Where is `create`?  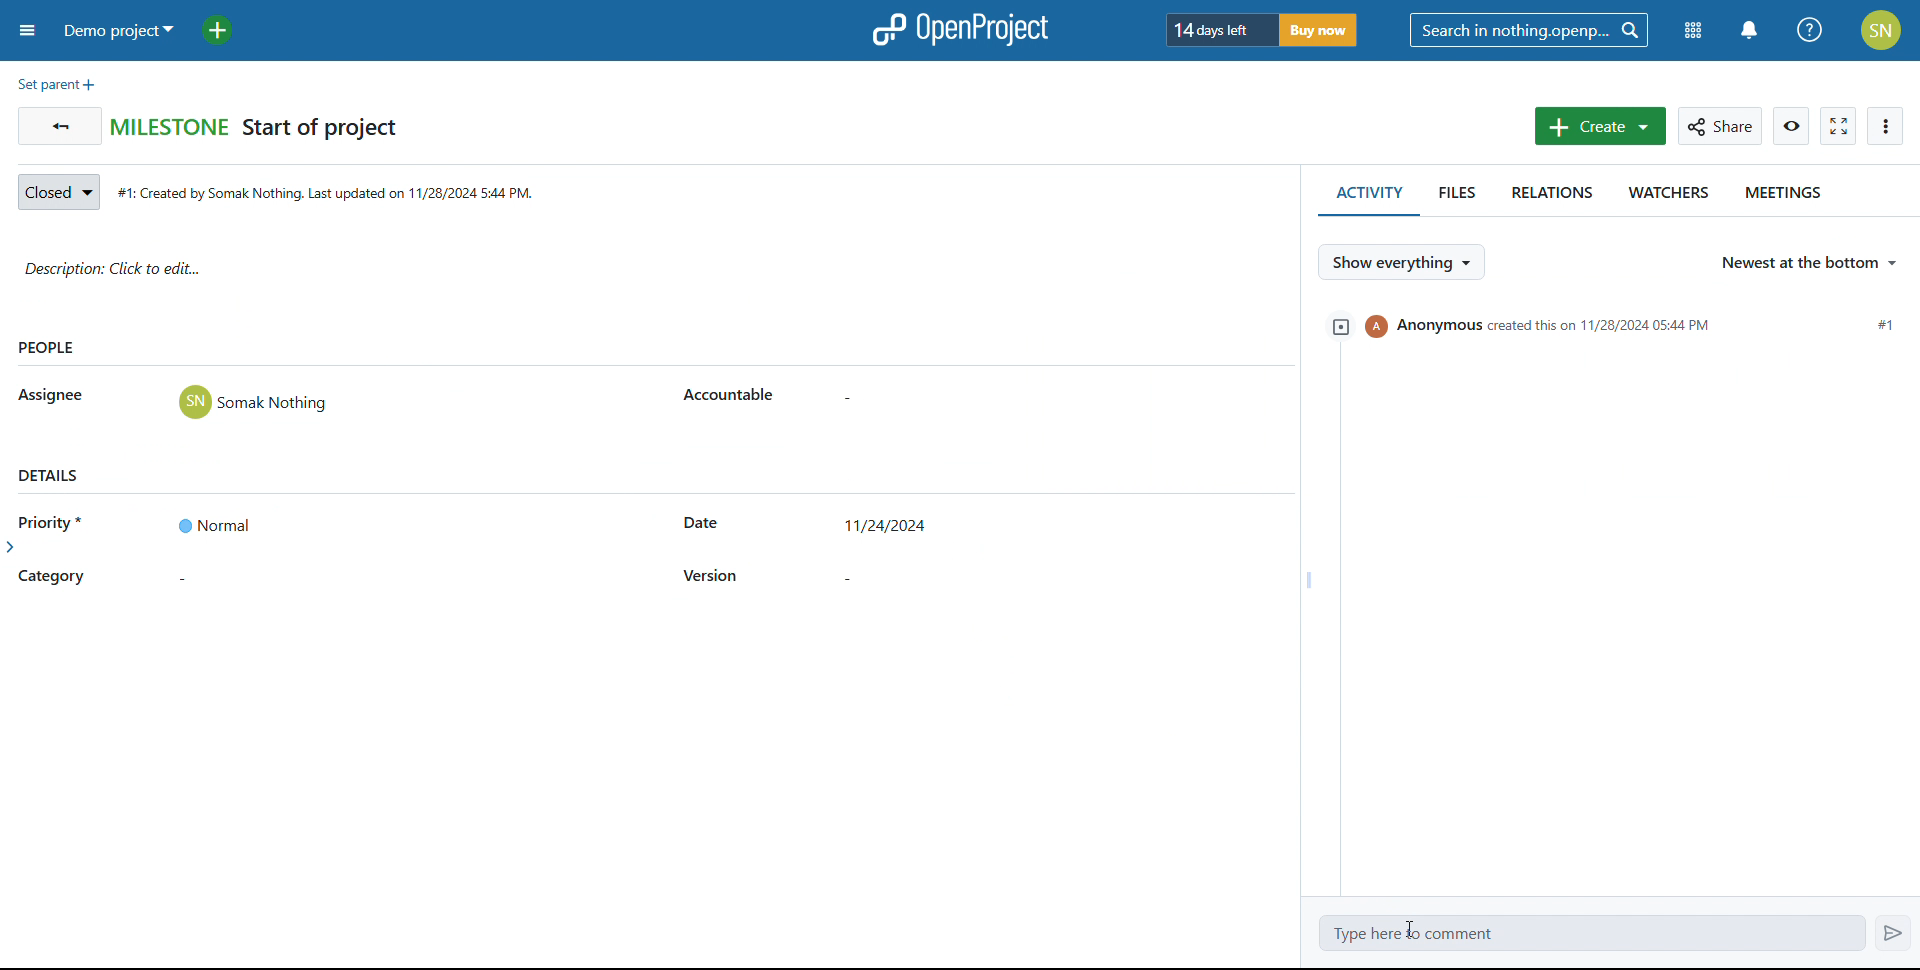
create is located at coordinates (1601, 125).